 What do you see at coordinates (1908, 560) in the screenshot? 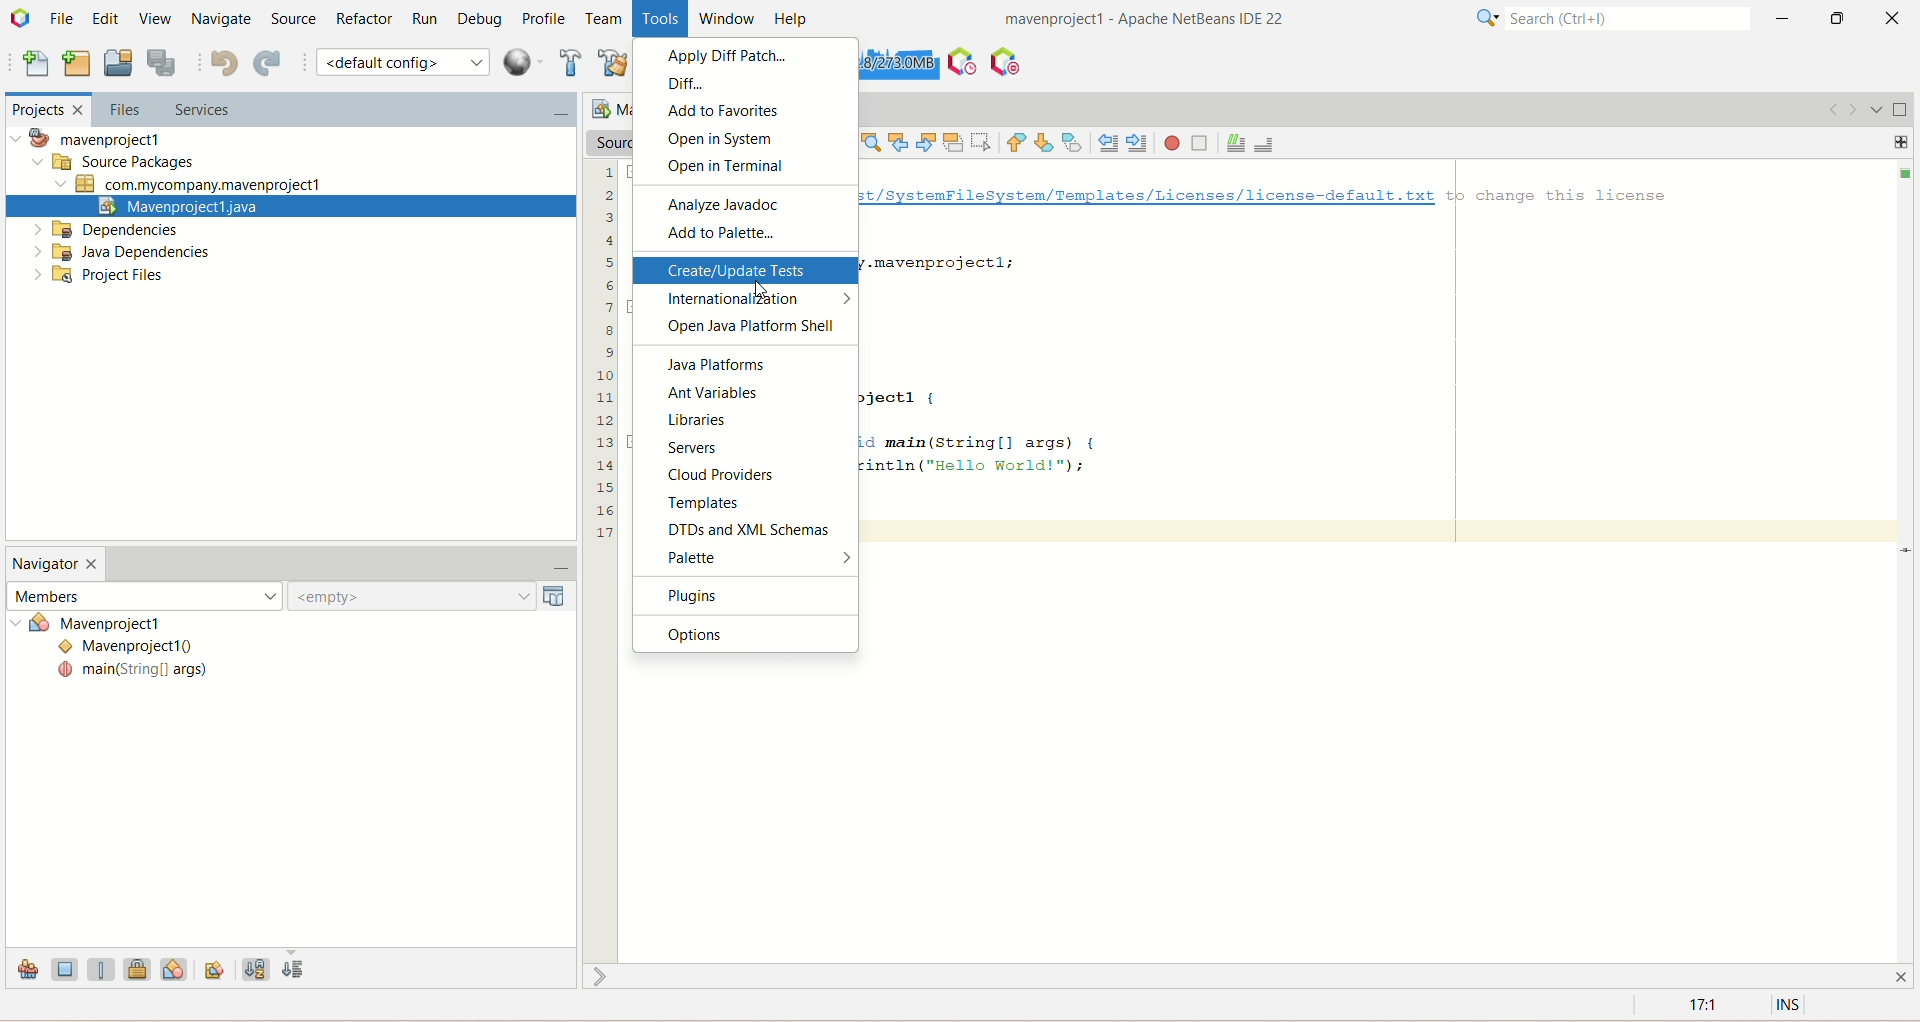
I see `Scrollbar` at bounding box center [1908, 560].